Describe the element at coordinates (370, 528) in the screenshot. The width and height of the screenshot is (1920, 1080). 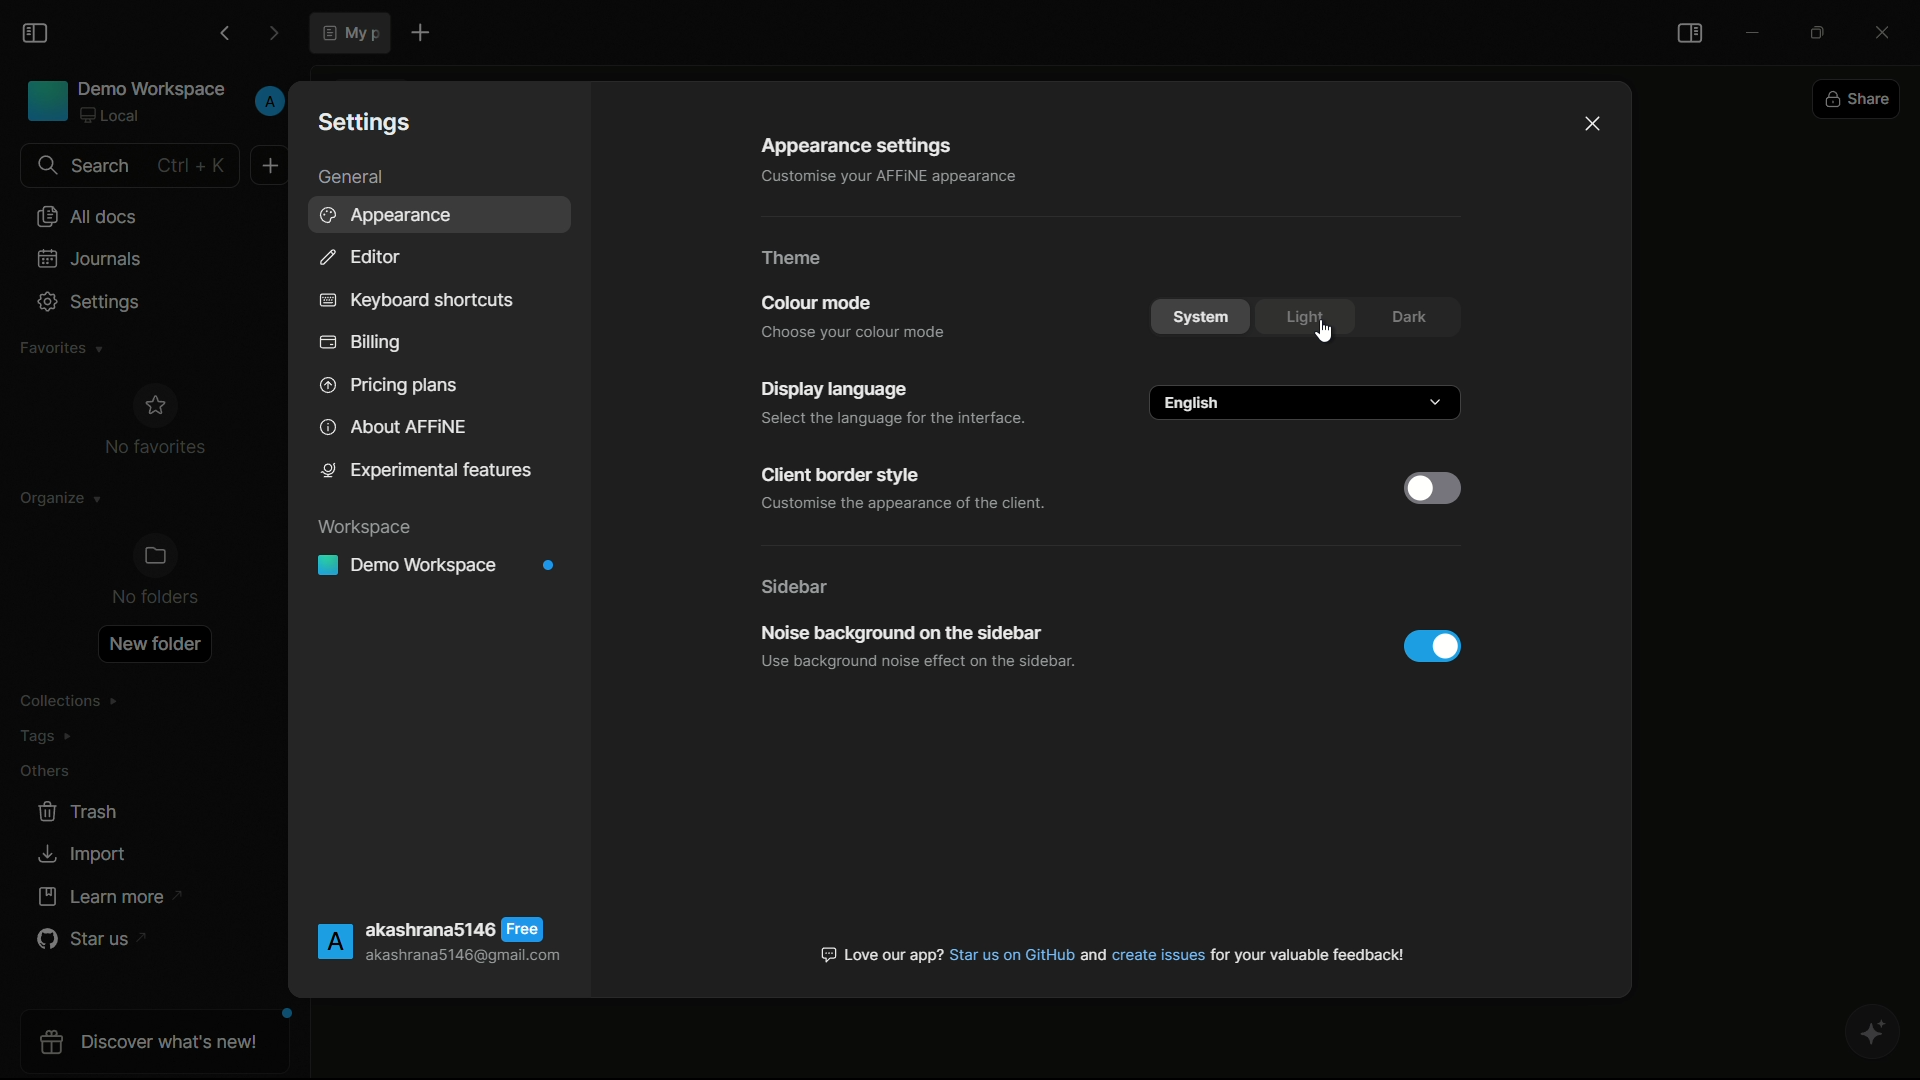
I see `workspace` at that location.